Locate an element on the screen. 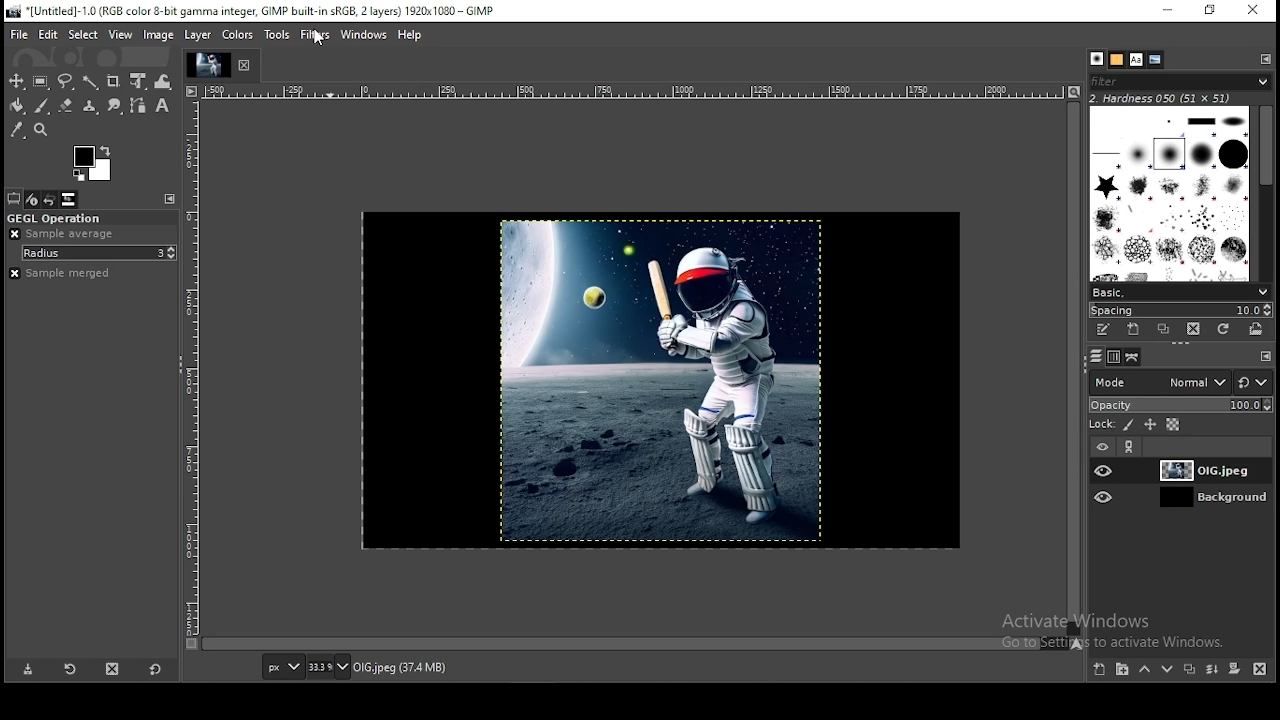 This screenshot has width=1280, height=720. OIG.jpeg(37.4mb) is located at coordinates (399, 671).